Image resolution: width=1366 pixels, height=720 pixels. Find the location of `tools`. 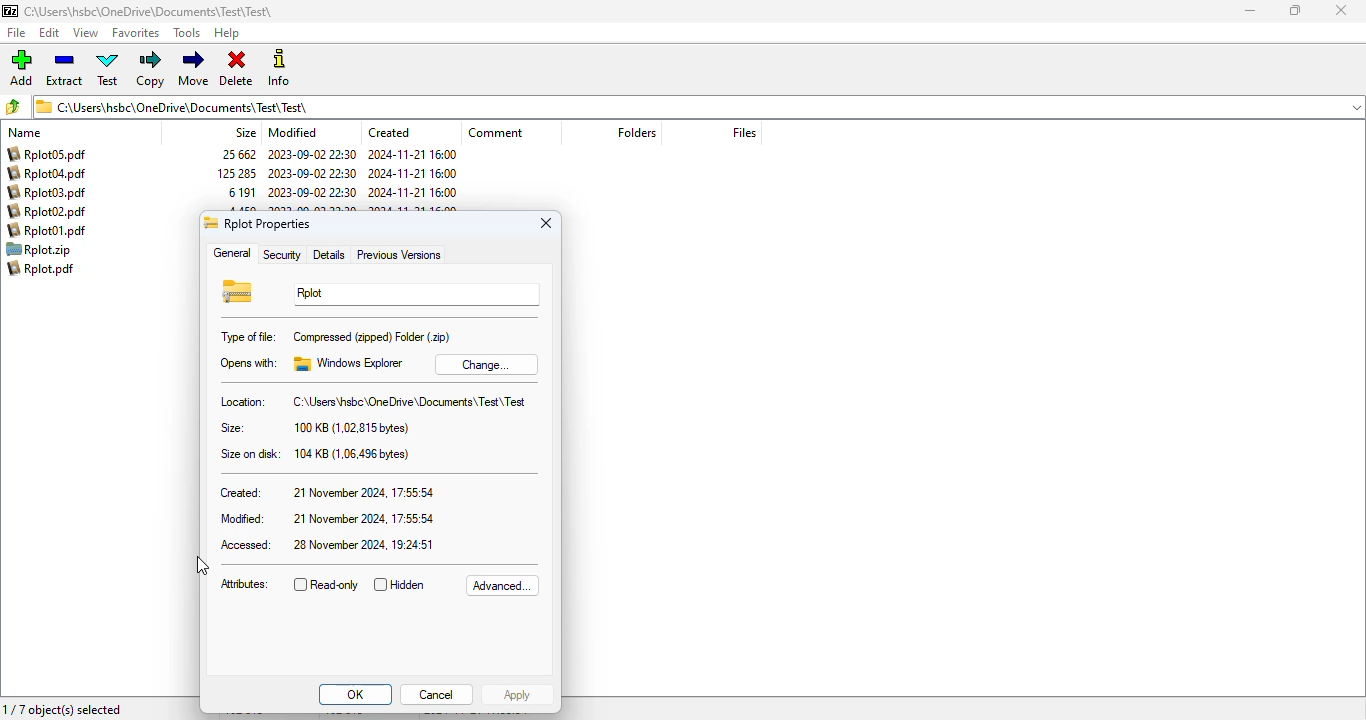

tools is located at coordinates (187, 32).